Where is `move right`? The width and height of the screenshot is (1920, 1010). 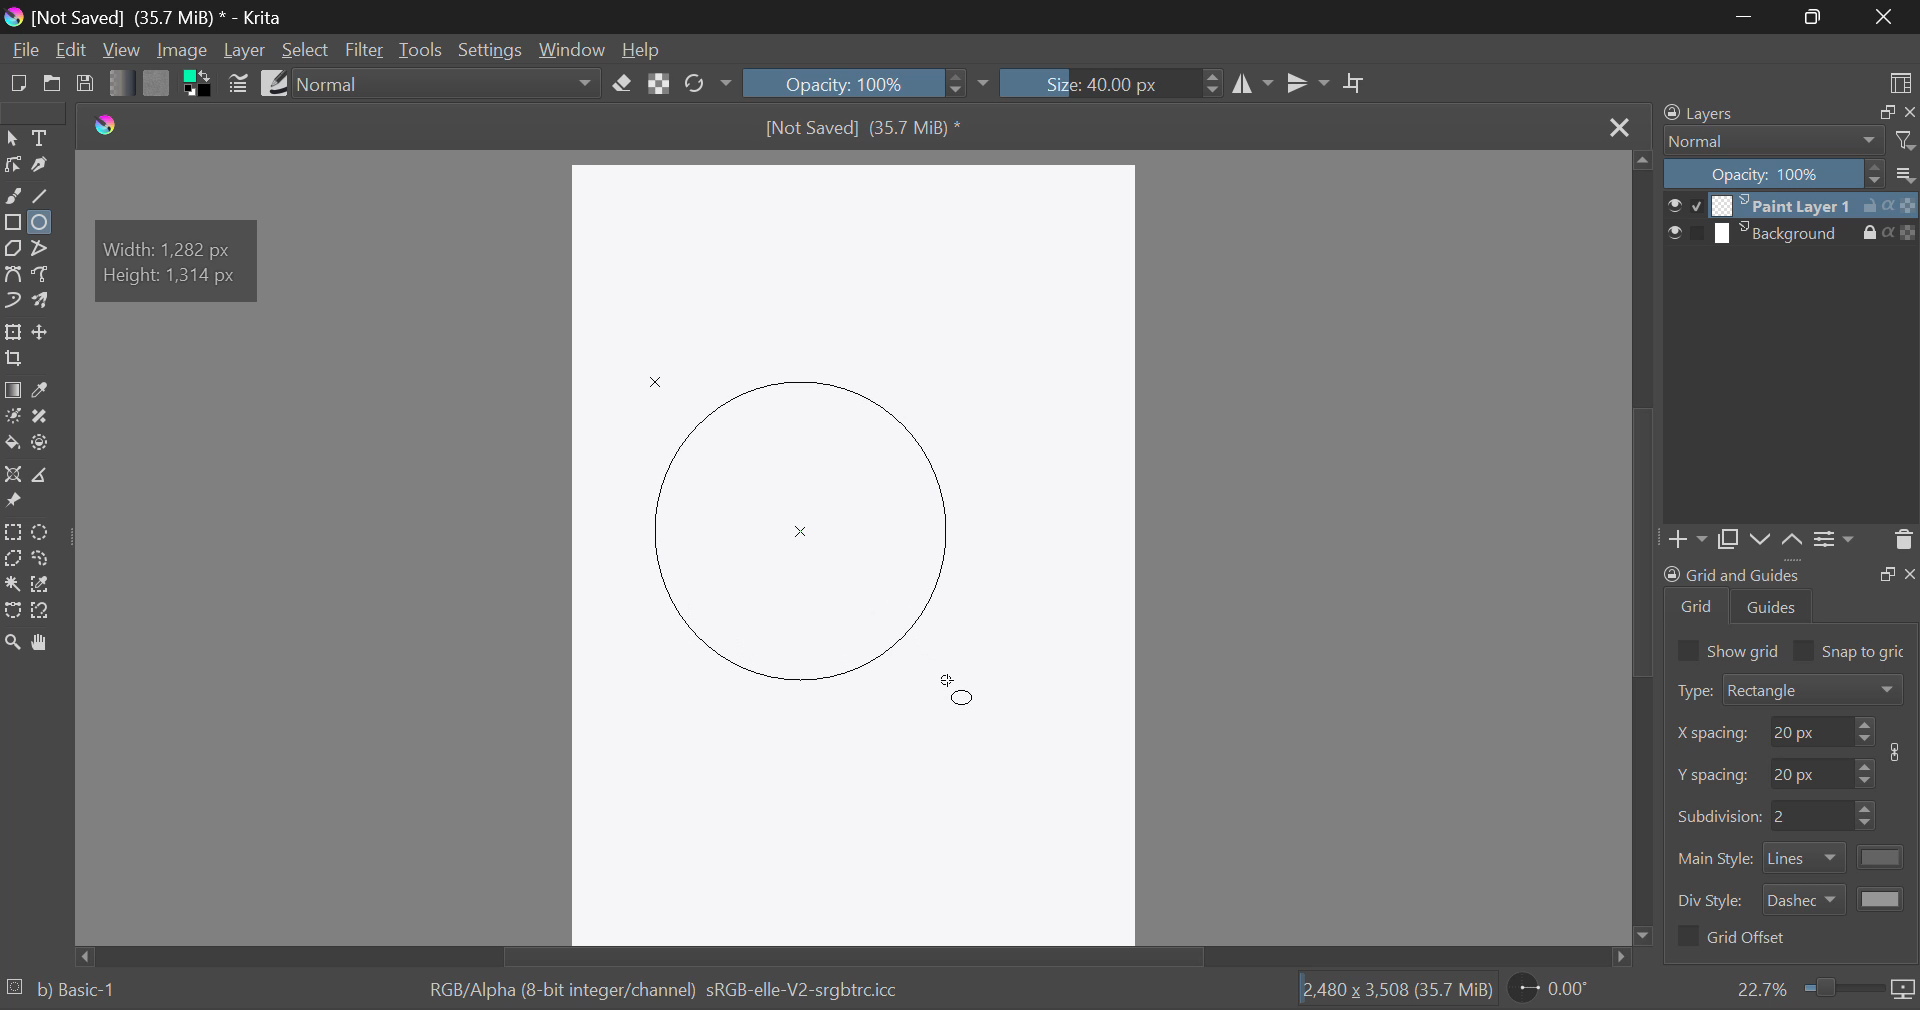
move right is located at coordinates (1629, 957).